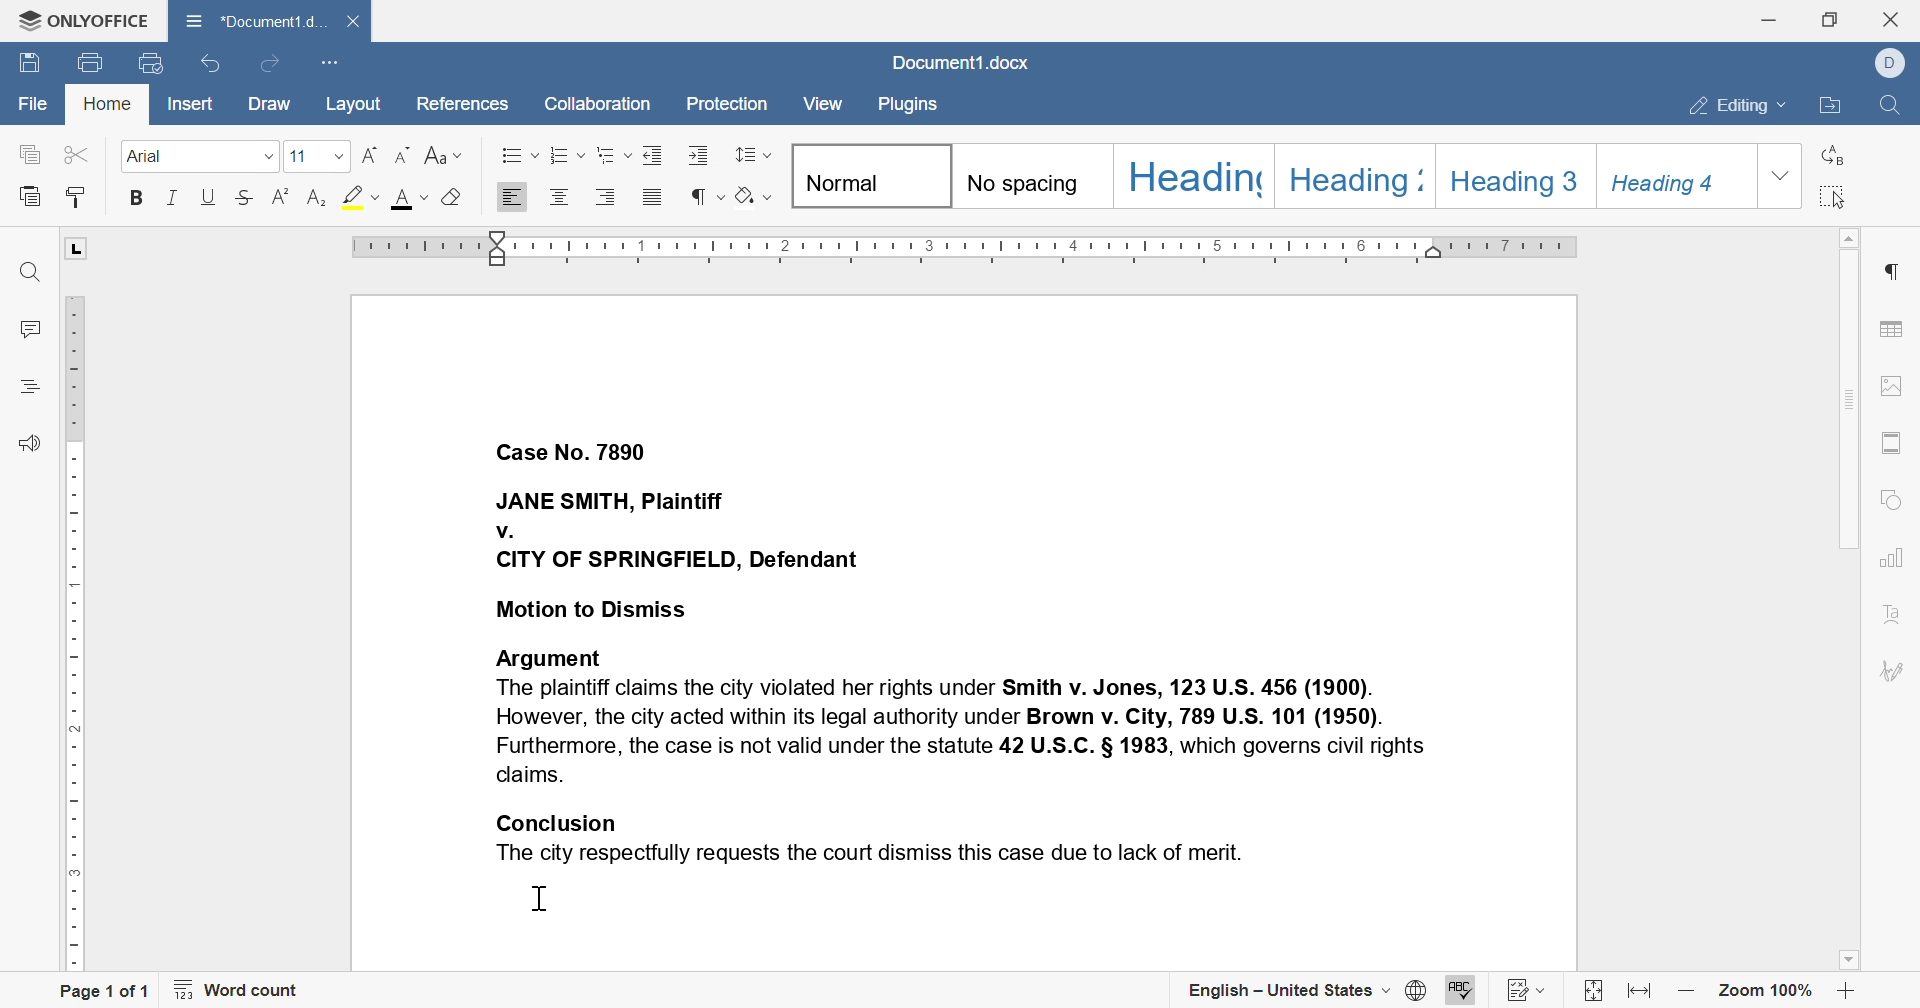  Describe the element at coordinates (754, 194) in the screenshot. I see `shading` at that location.